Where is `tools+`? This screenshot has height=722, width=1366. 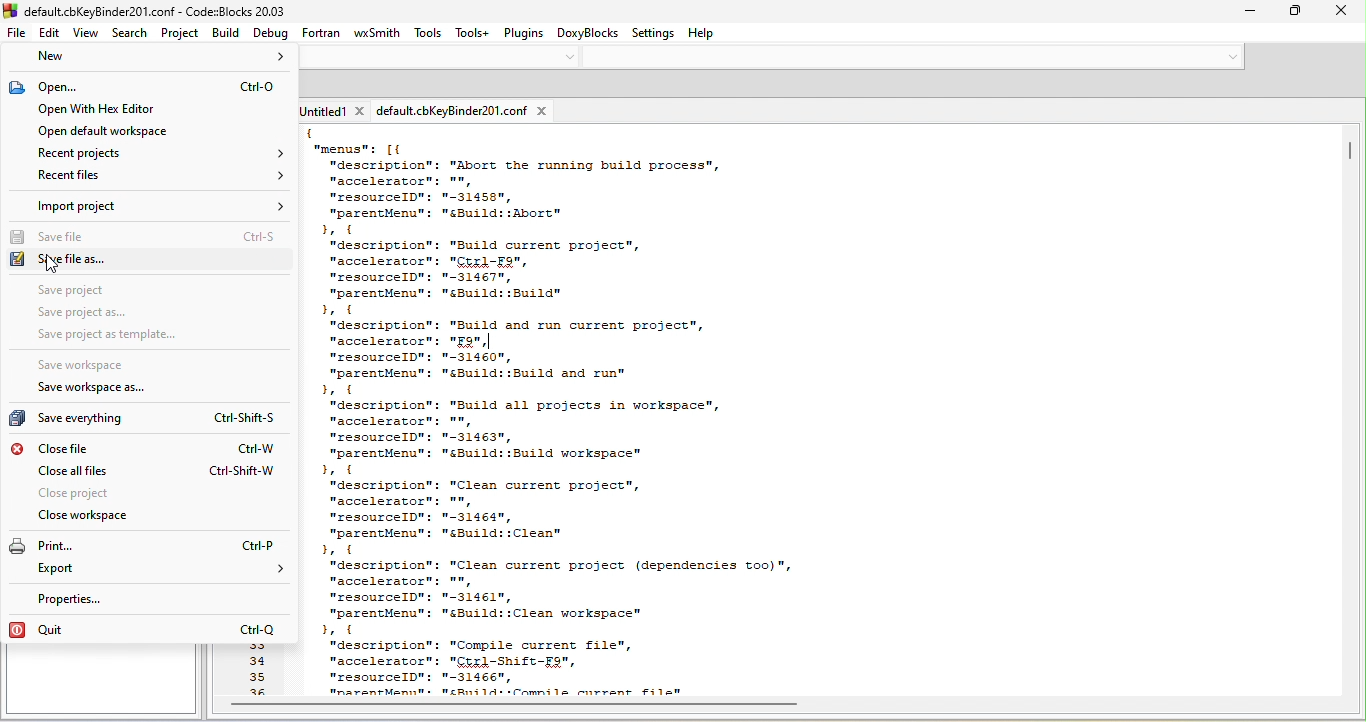 tools+ is located at coordinates (472, 34).